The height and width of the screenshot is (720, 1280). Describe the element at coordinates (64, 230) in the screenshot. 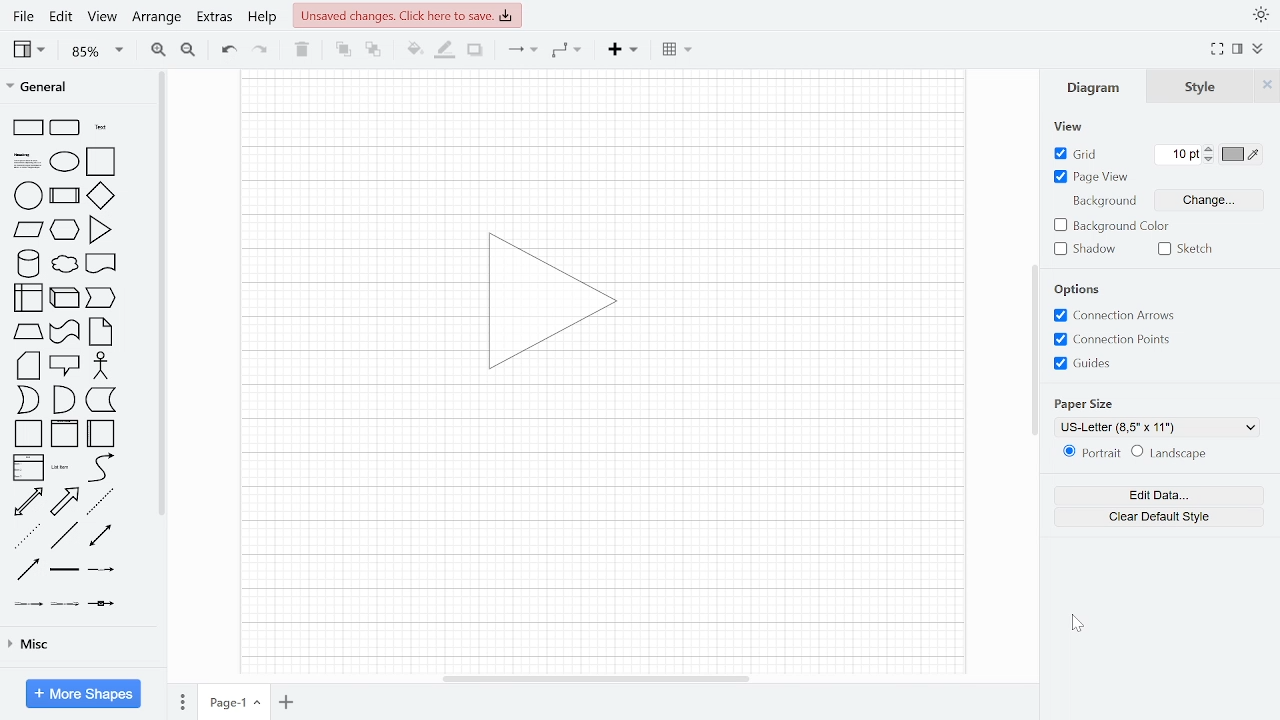

I see `Hexagon` at that location.